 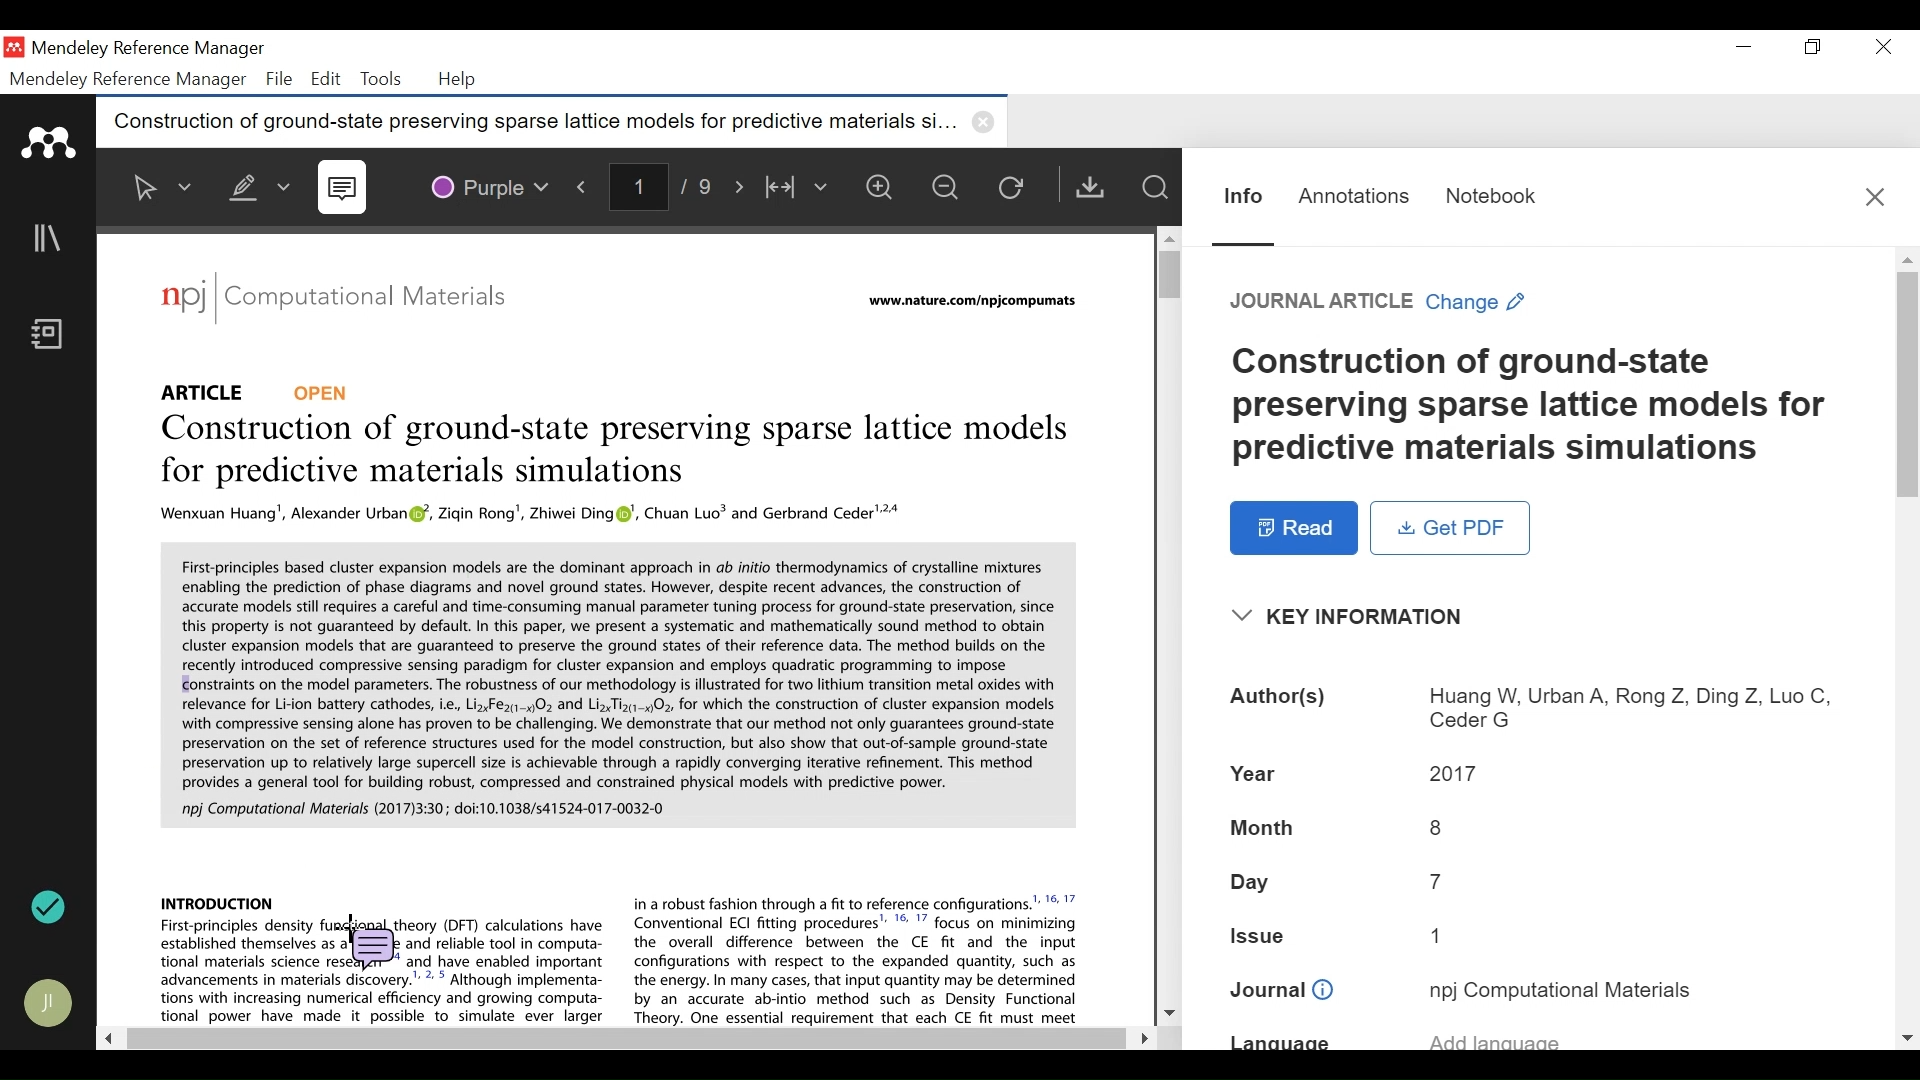 What do you see at coordinates (553, 123) in the screenshot?
I see `Current Tab` at bounding box center [553, 123].